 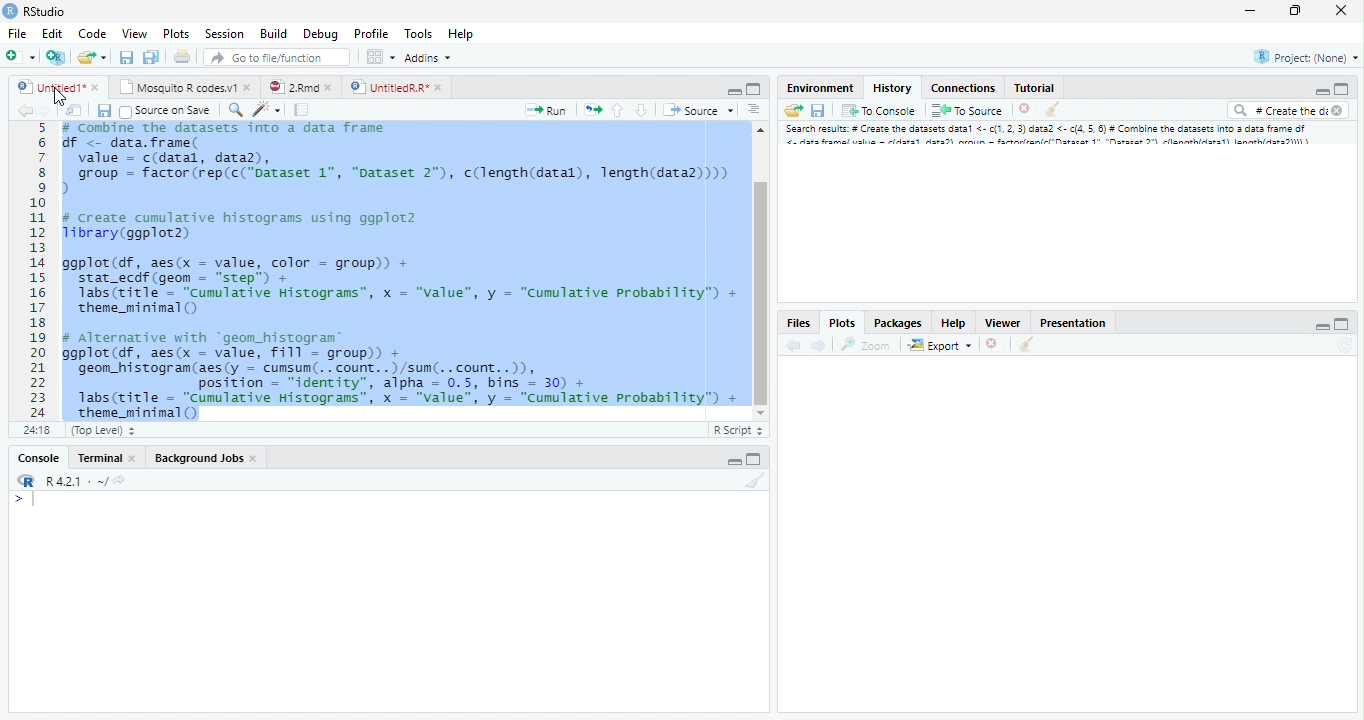 I want to click on Minimize, so click(x=1319, y=325).